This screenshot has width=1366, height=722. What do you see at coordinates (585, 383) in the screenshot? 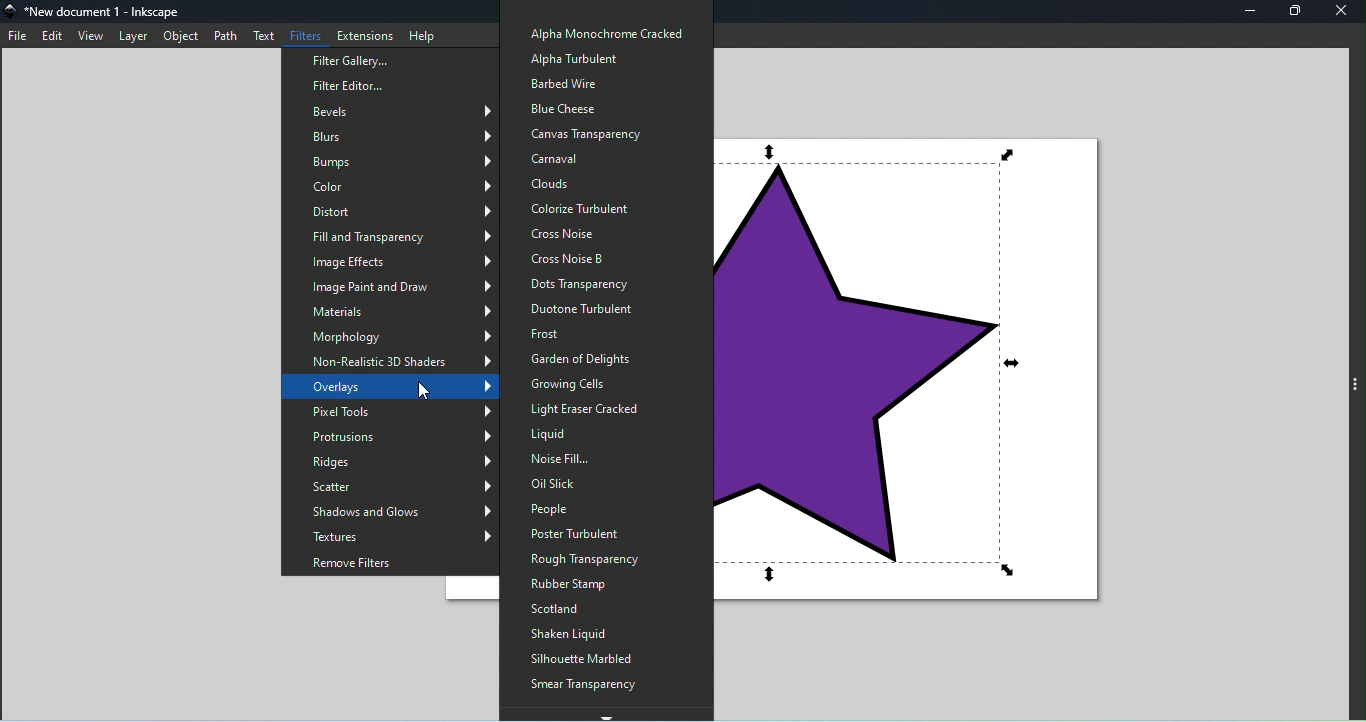
I see `Growing cells` at bounding box center [585, 383].